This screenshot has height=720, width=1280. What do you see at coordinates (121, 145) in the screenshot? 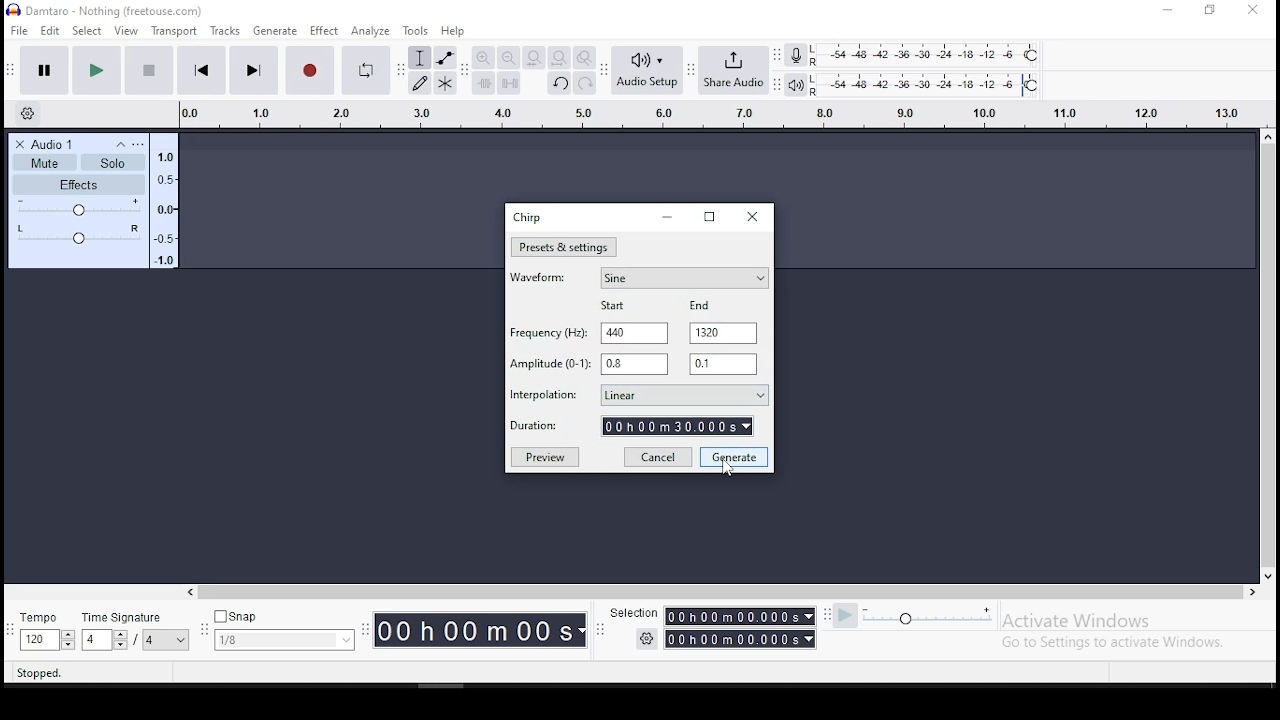
I see `collapse` at bounding box center [121, 145].